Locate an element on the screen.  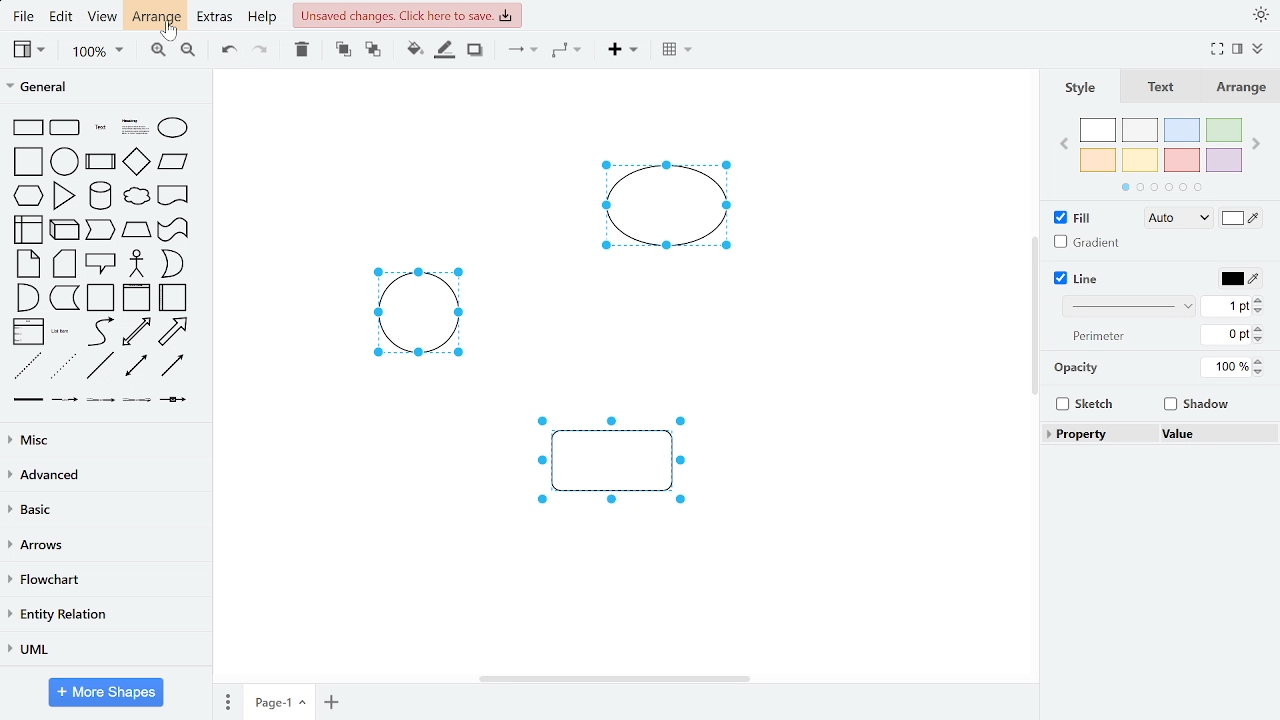
dotted line is located at coordinates (64, 367).